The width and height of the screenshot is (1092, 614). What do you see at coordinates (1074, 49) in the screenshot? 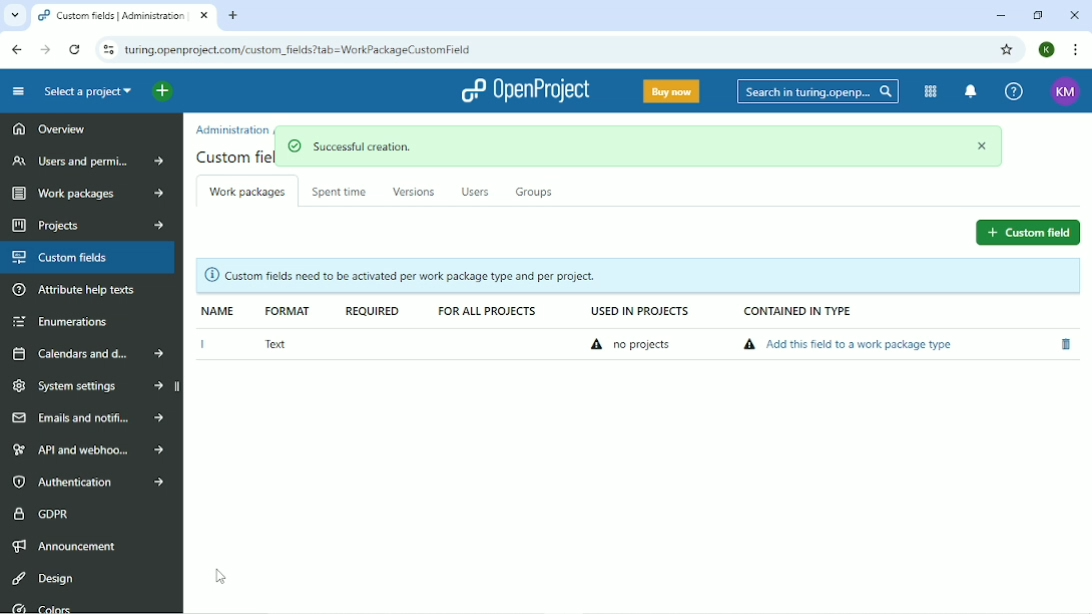
I see `Customize and control google chrome` at bounding box center [1074, 49].